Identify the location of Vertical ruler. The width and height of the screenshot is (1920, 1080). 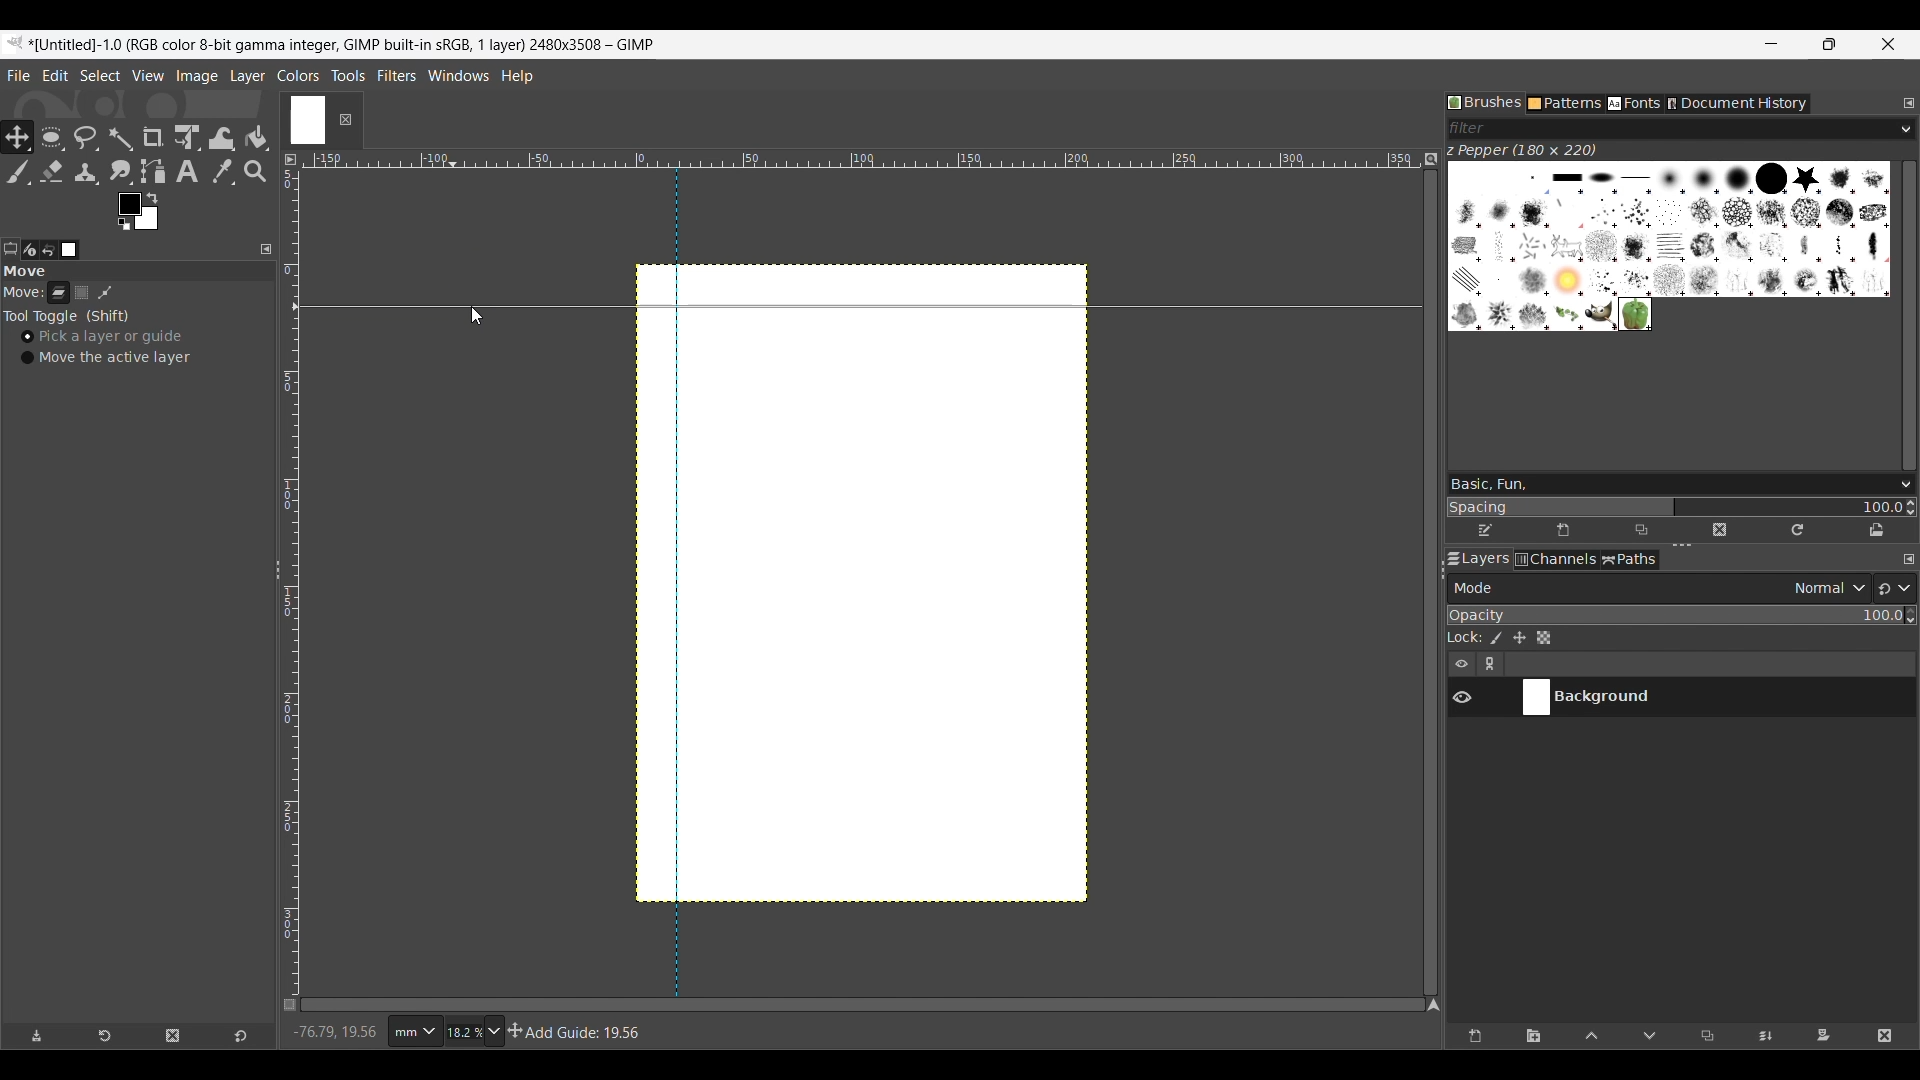
(296, 577).